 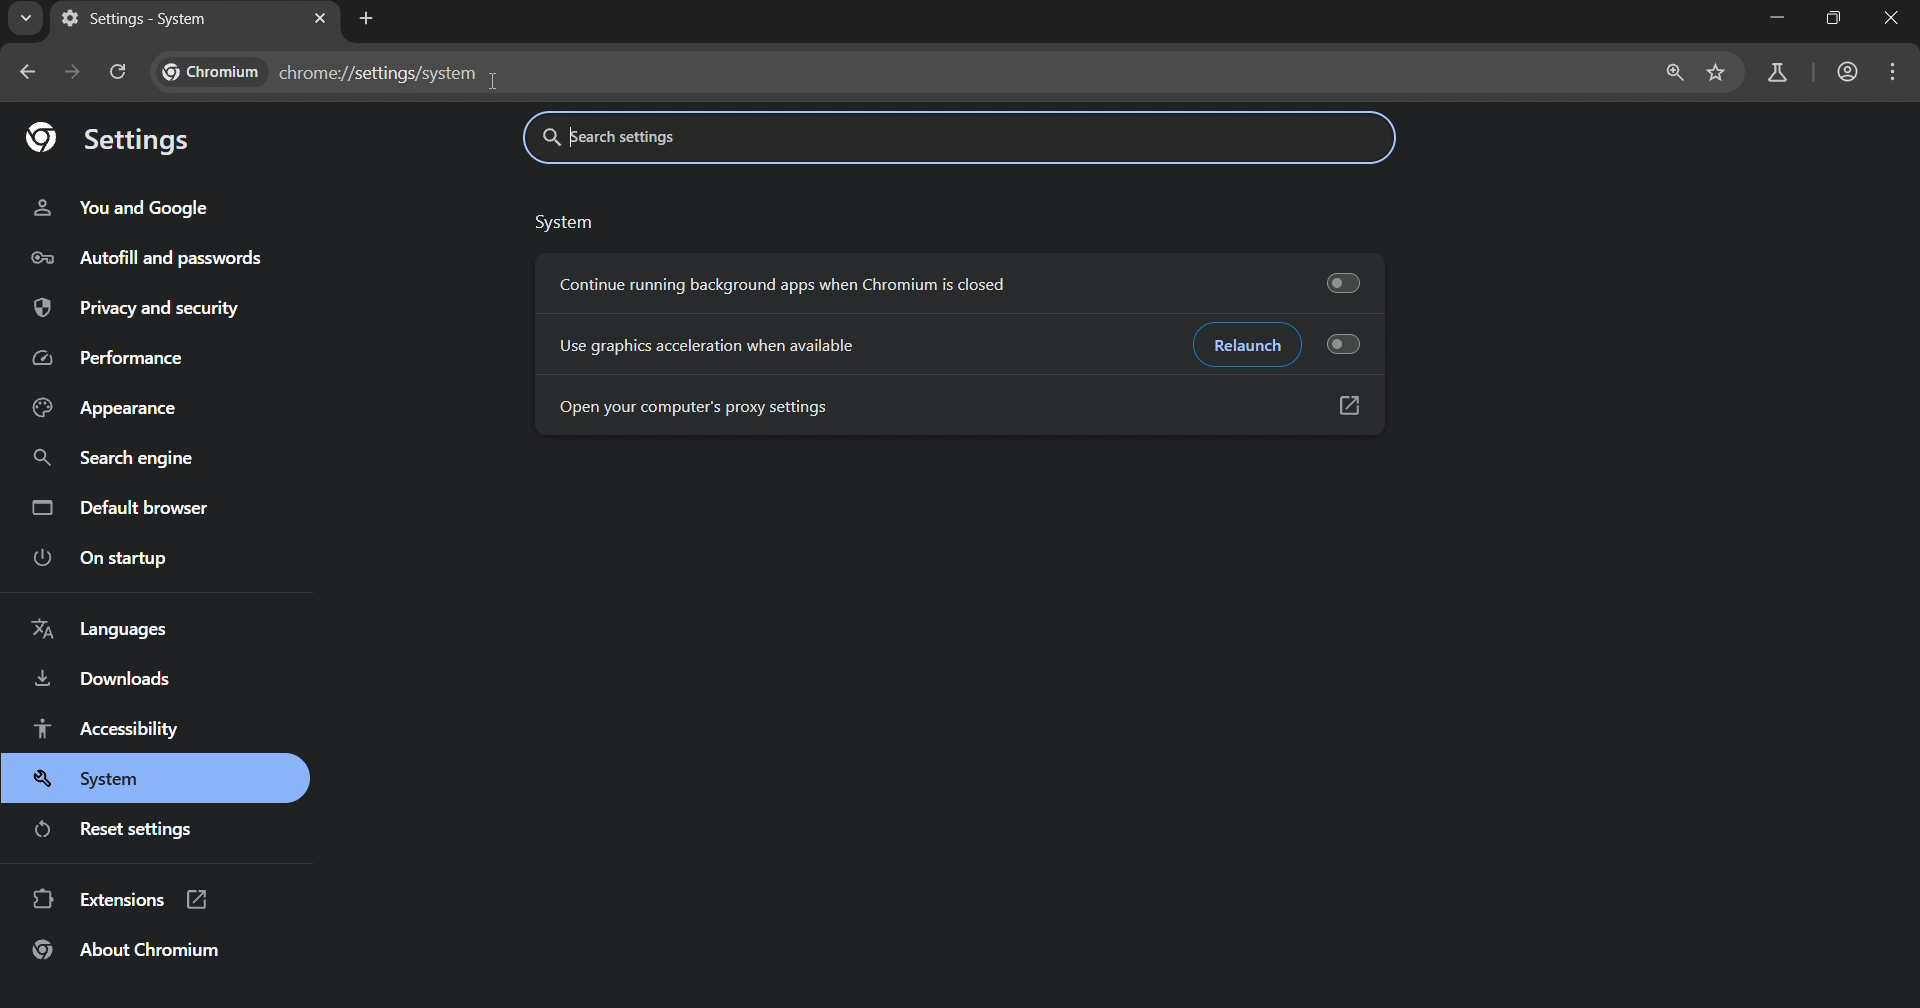 I want to click on performance, so click(x=112, y=358).